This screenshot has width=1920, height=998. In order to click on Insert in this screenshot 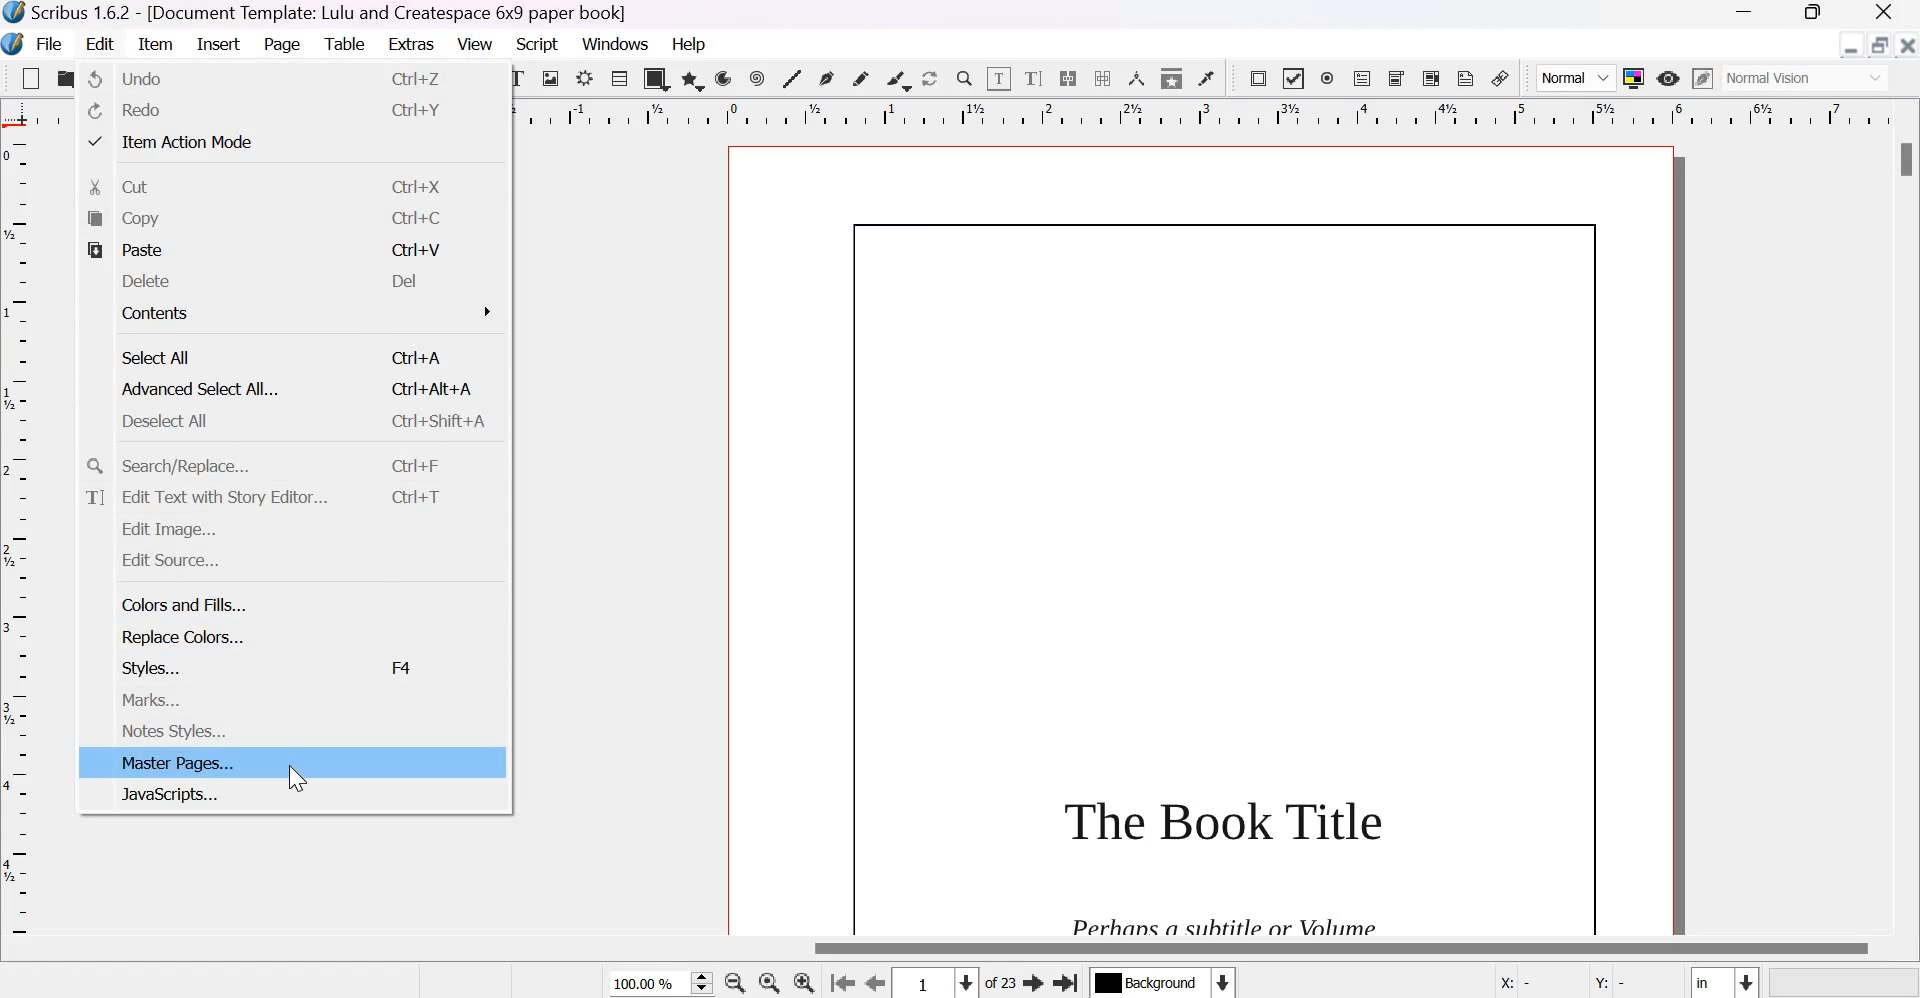, I will do `click(219, 45)`.